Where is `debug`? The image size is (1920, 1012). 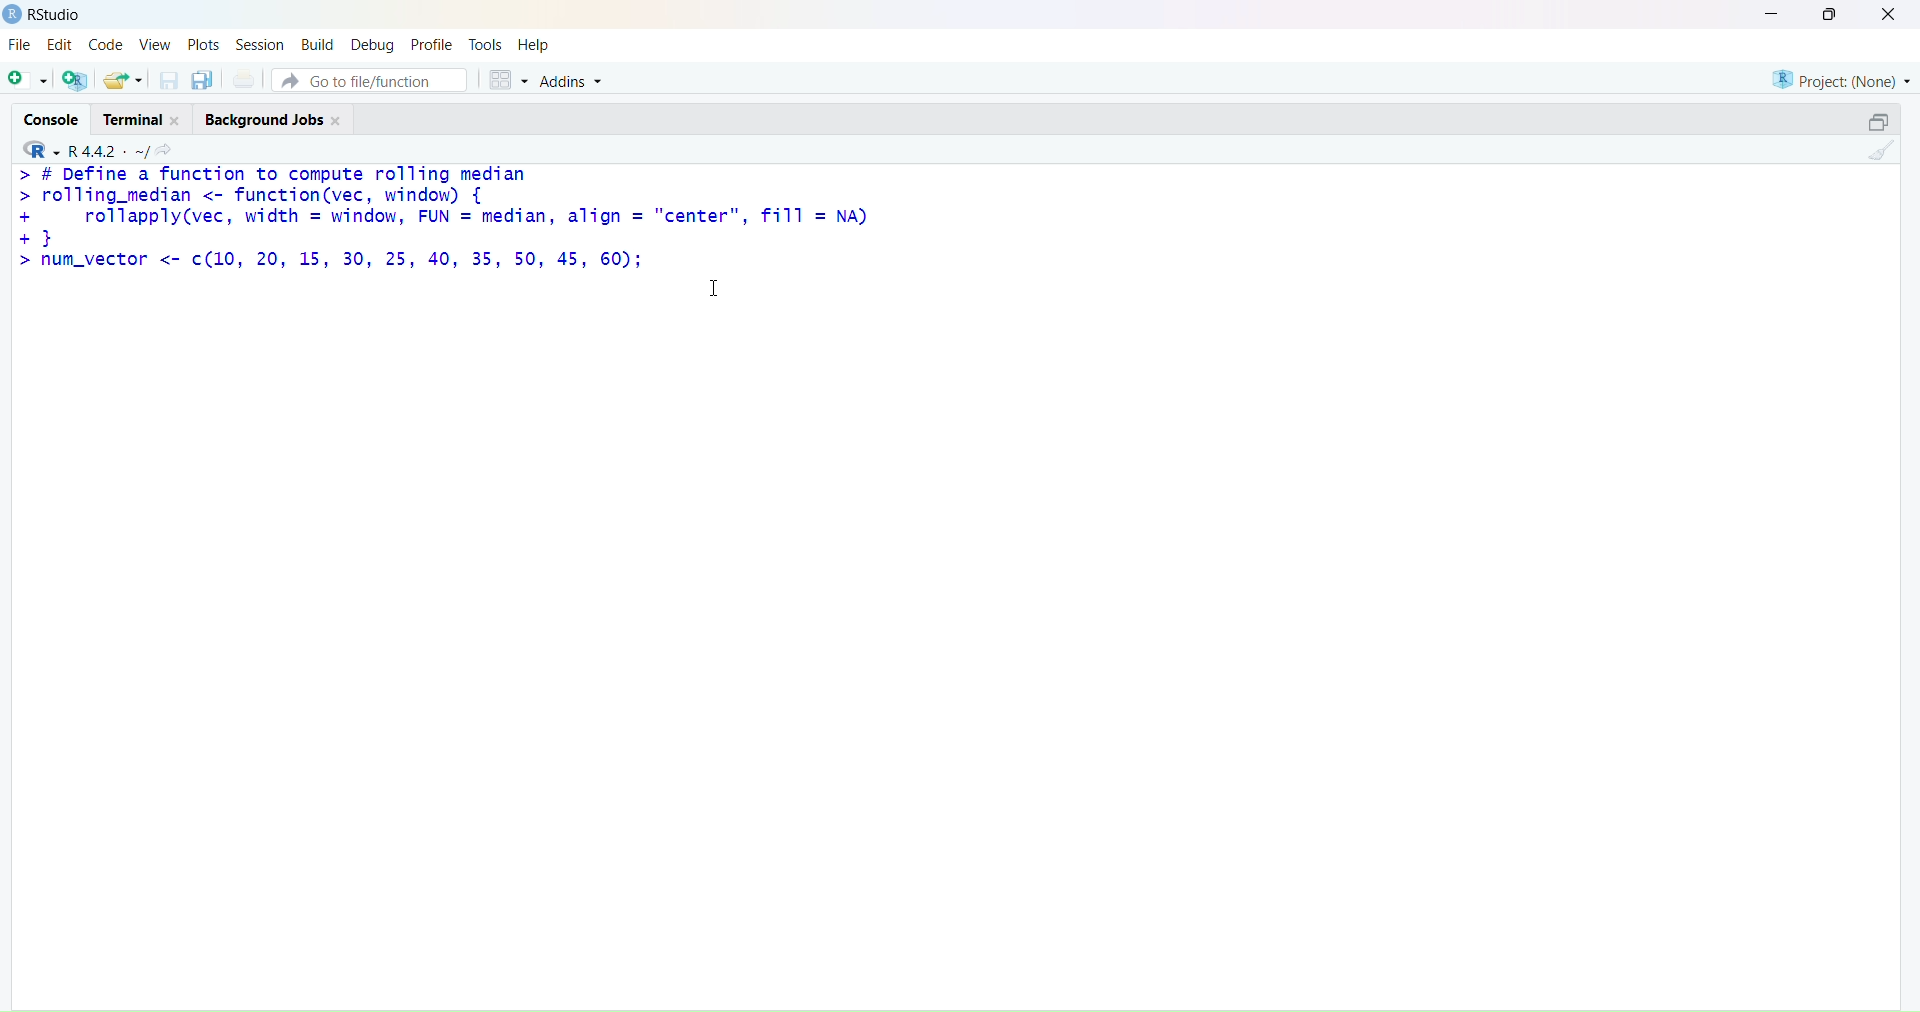 debug is located at coordinates (371, 47).